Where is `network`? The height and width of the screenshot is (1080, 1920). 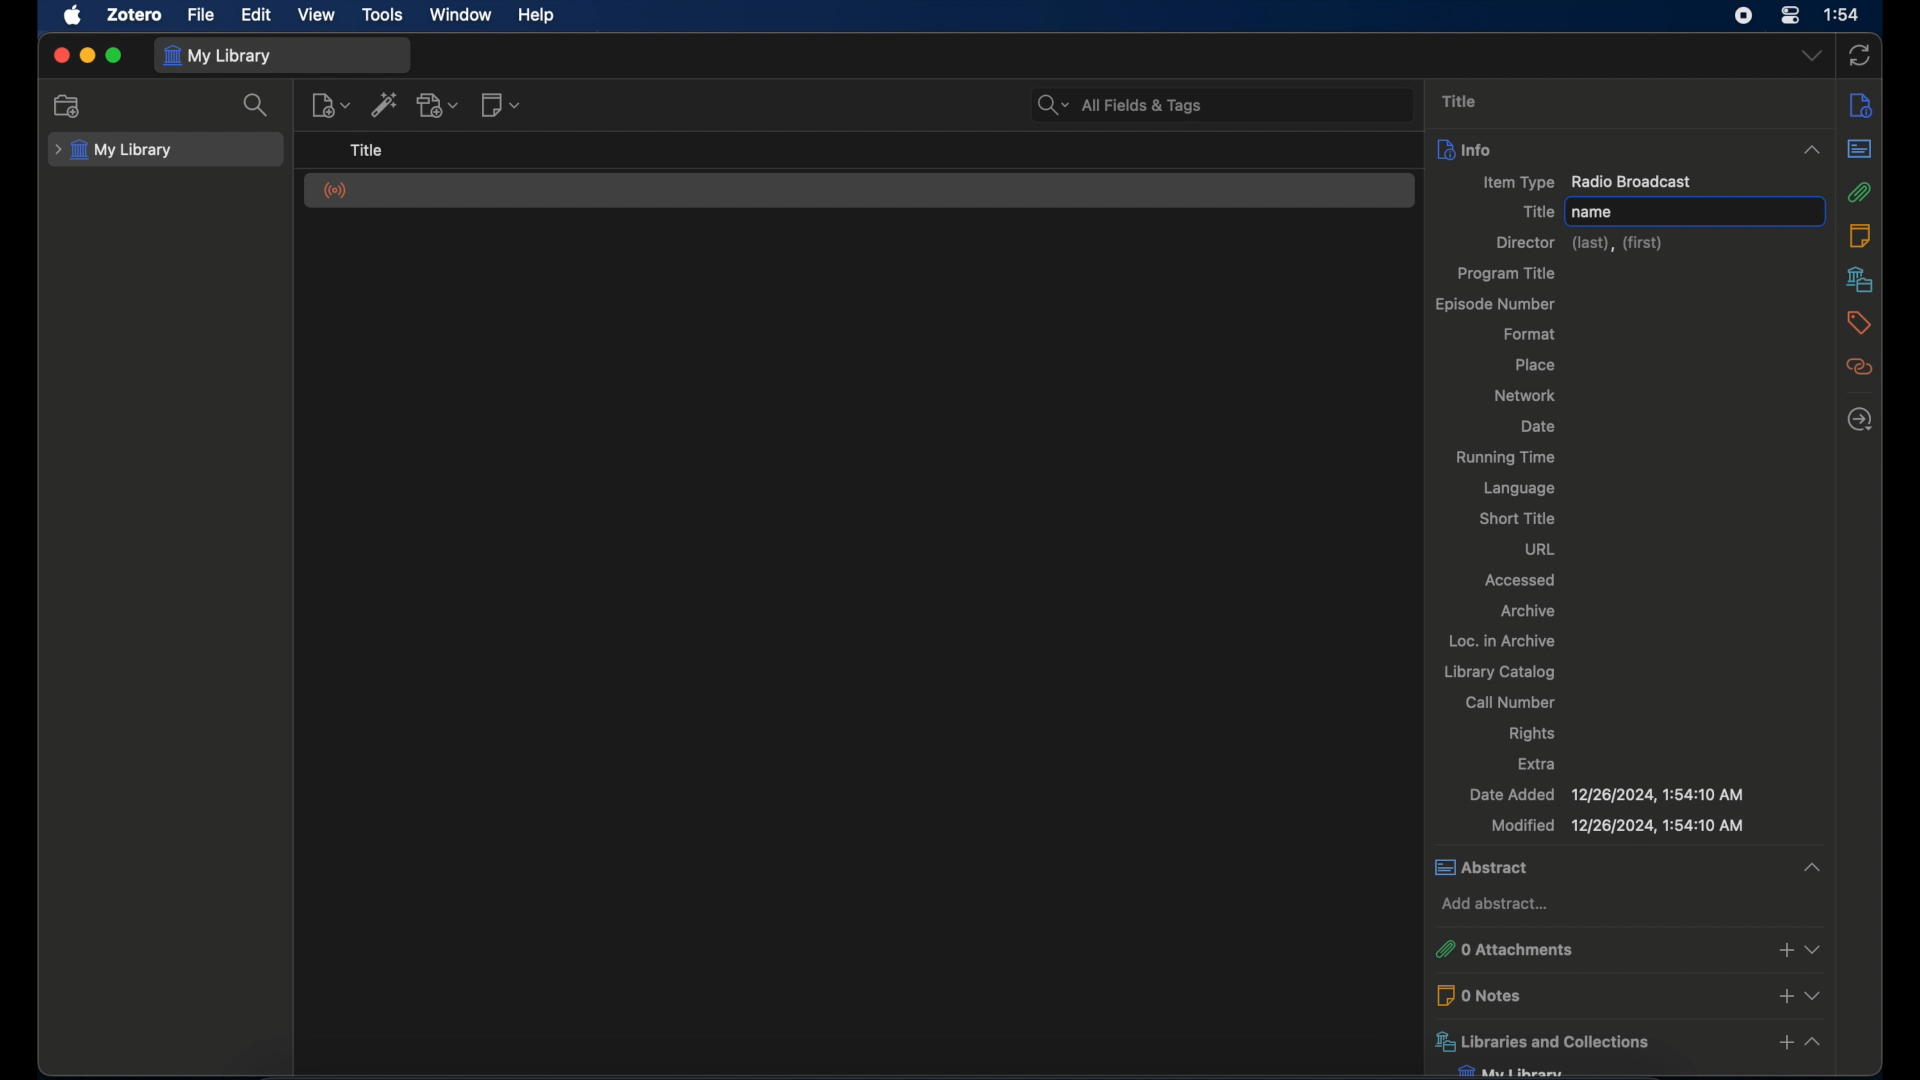
network is located at coordinates (1524, 394).